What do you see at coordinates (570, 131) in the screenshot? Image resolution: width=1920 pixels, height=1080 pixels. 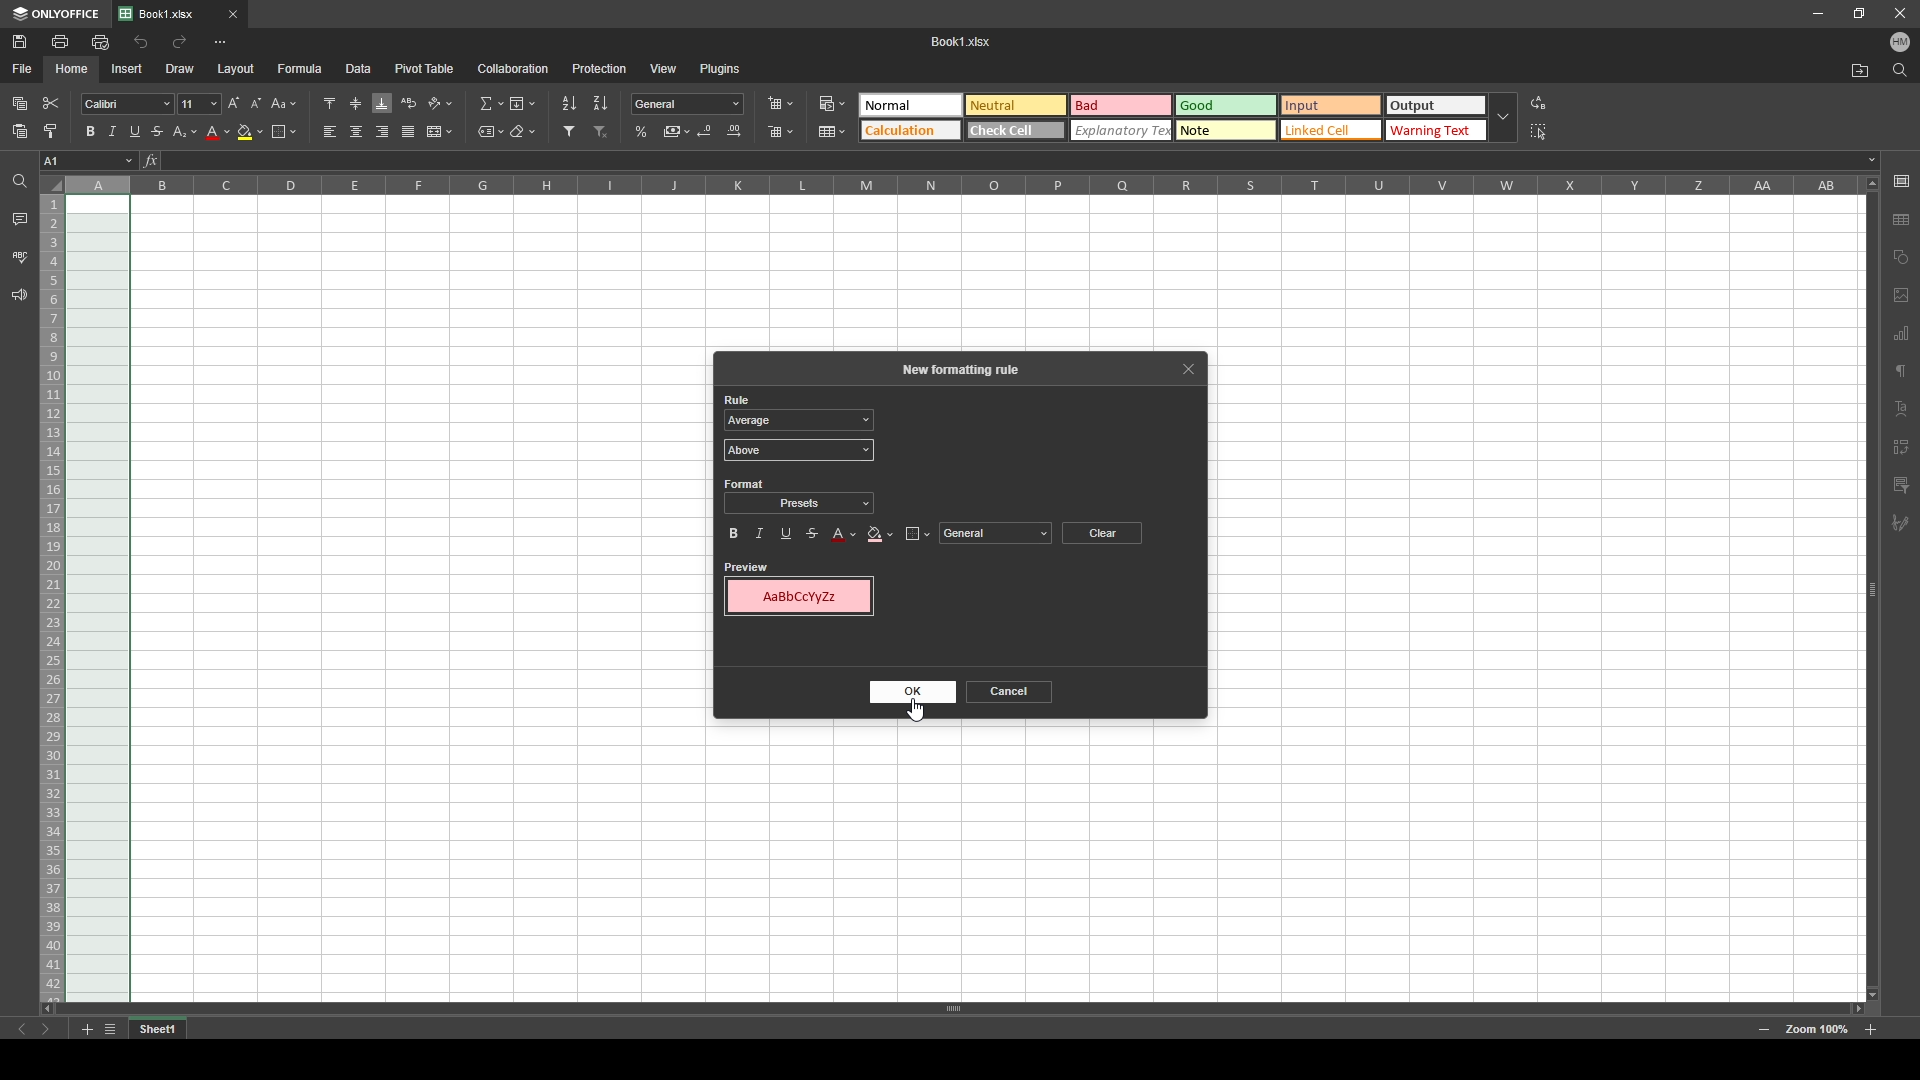 I see `filter` at bounding box center [570, 131].